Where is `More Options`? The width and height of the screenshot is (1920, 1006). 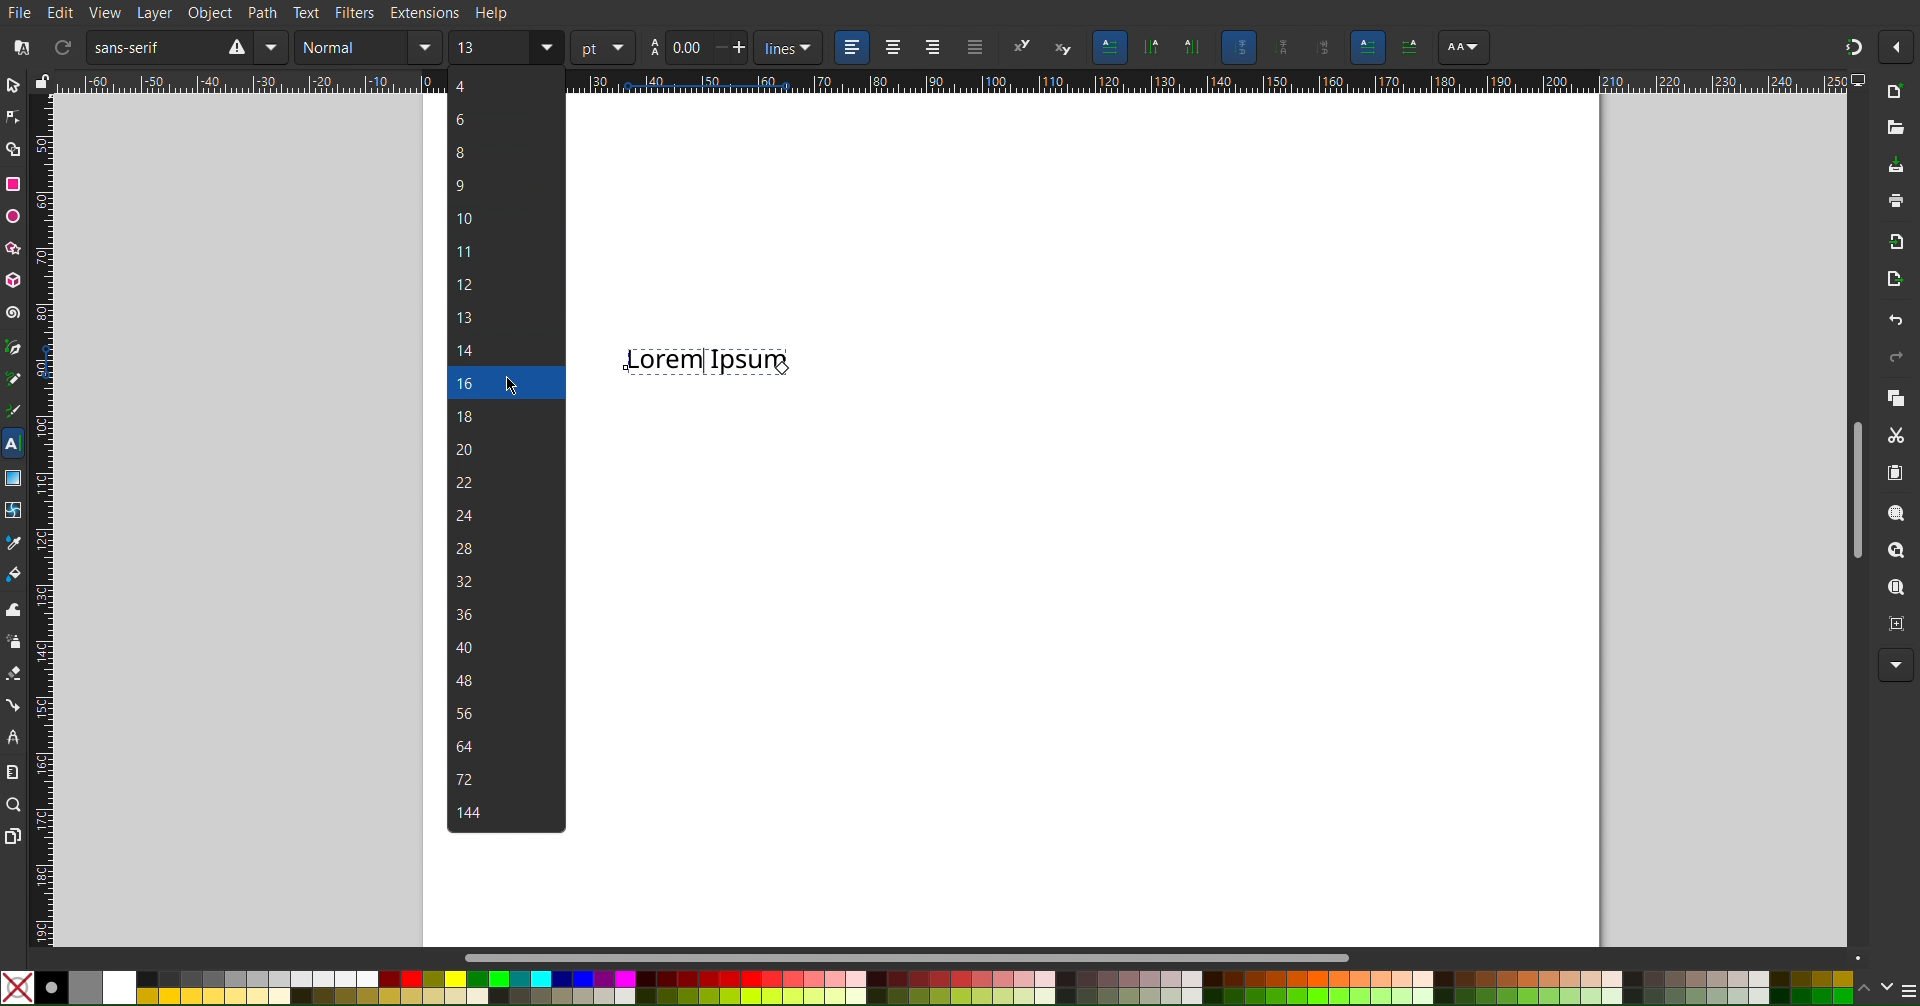 More Options is located at coordinates (1896, 666).